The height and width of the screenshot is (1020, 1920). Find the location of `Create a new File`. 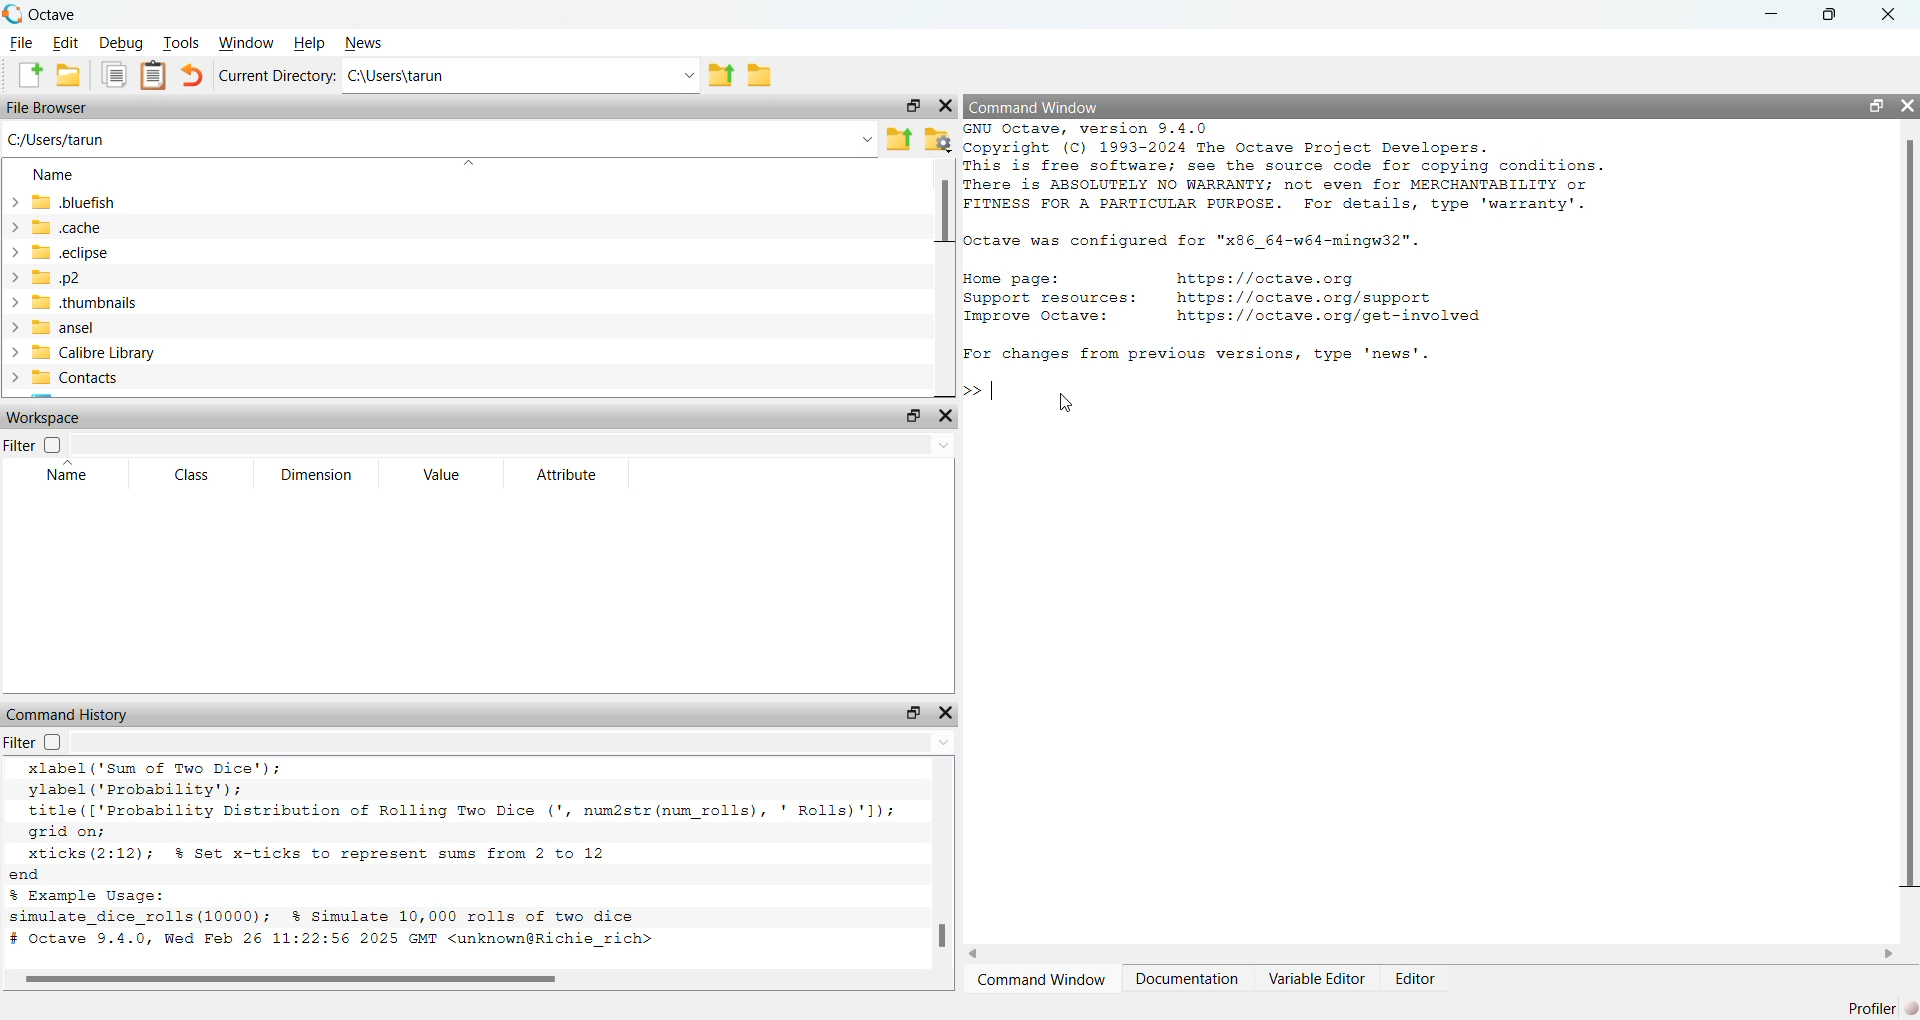

Create a new File is located at coordinates (31, 75).